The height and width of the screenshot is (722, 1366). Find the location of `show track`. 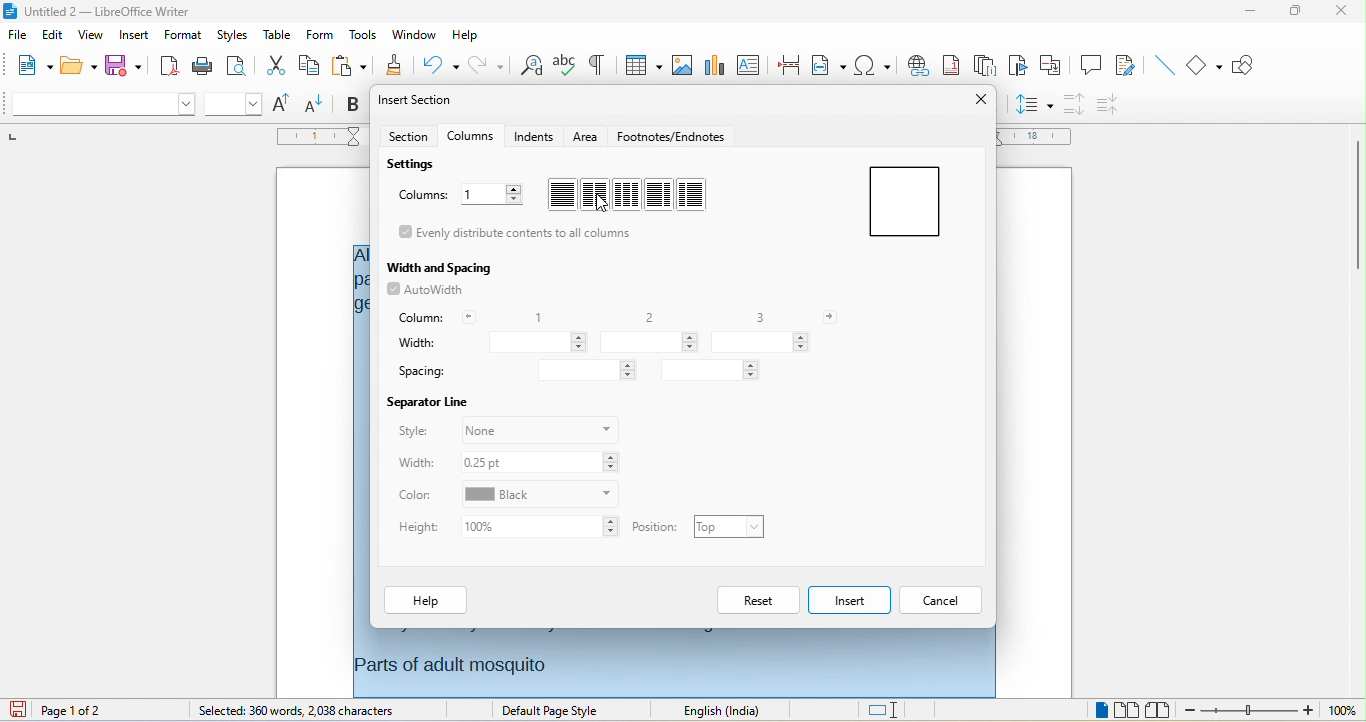

show track is located at coordinates (1132, 66).